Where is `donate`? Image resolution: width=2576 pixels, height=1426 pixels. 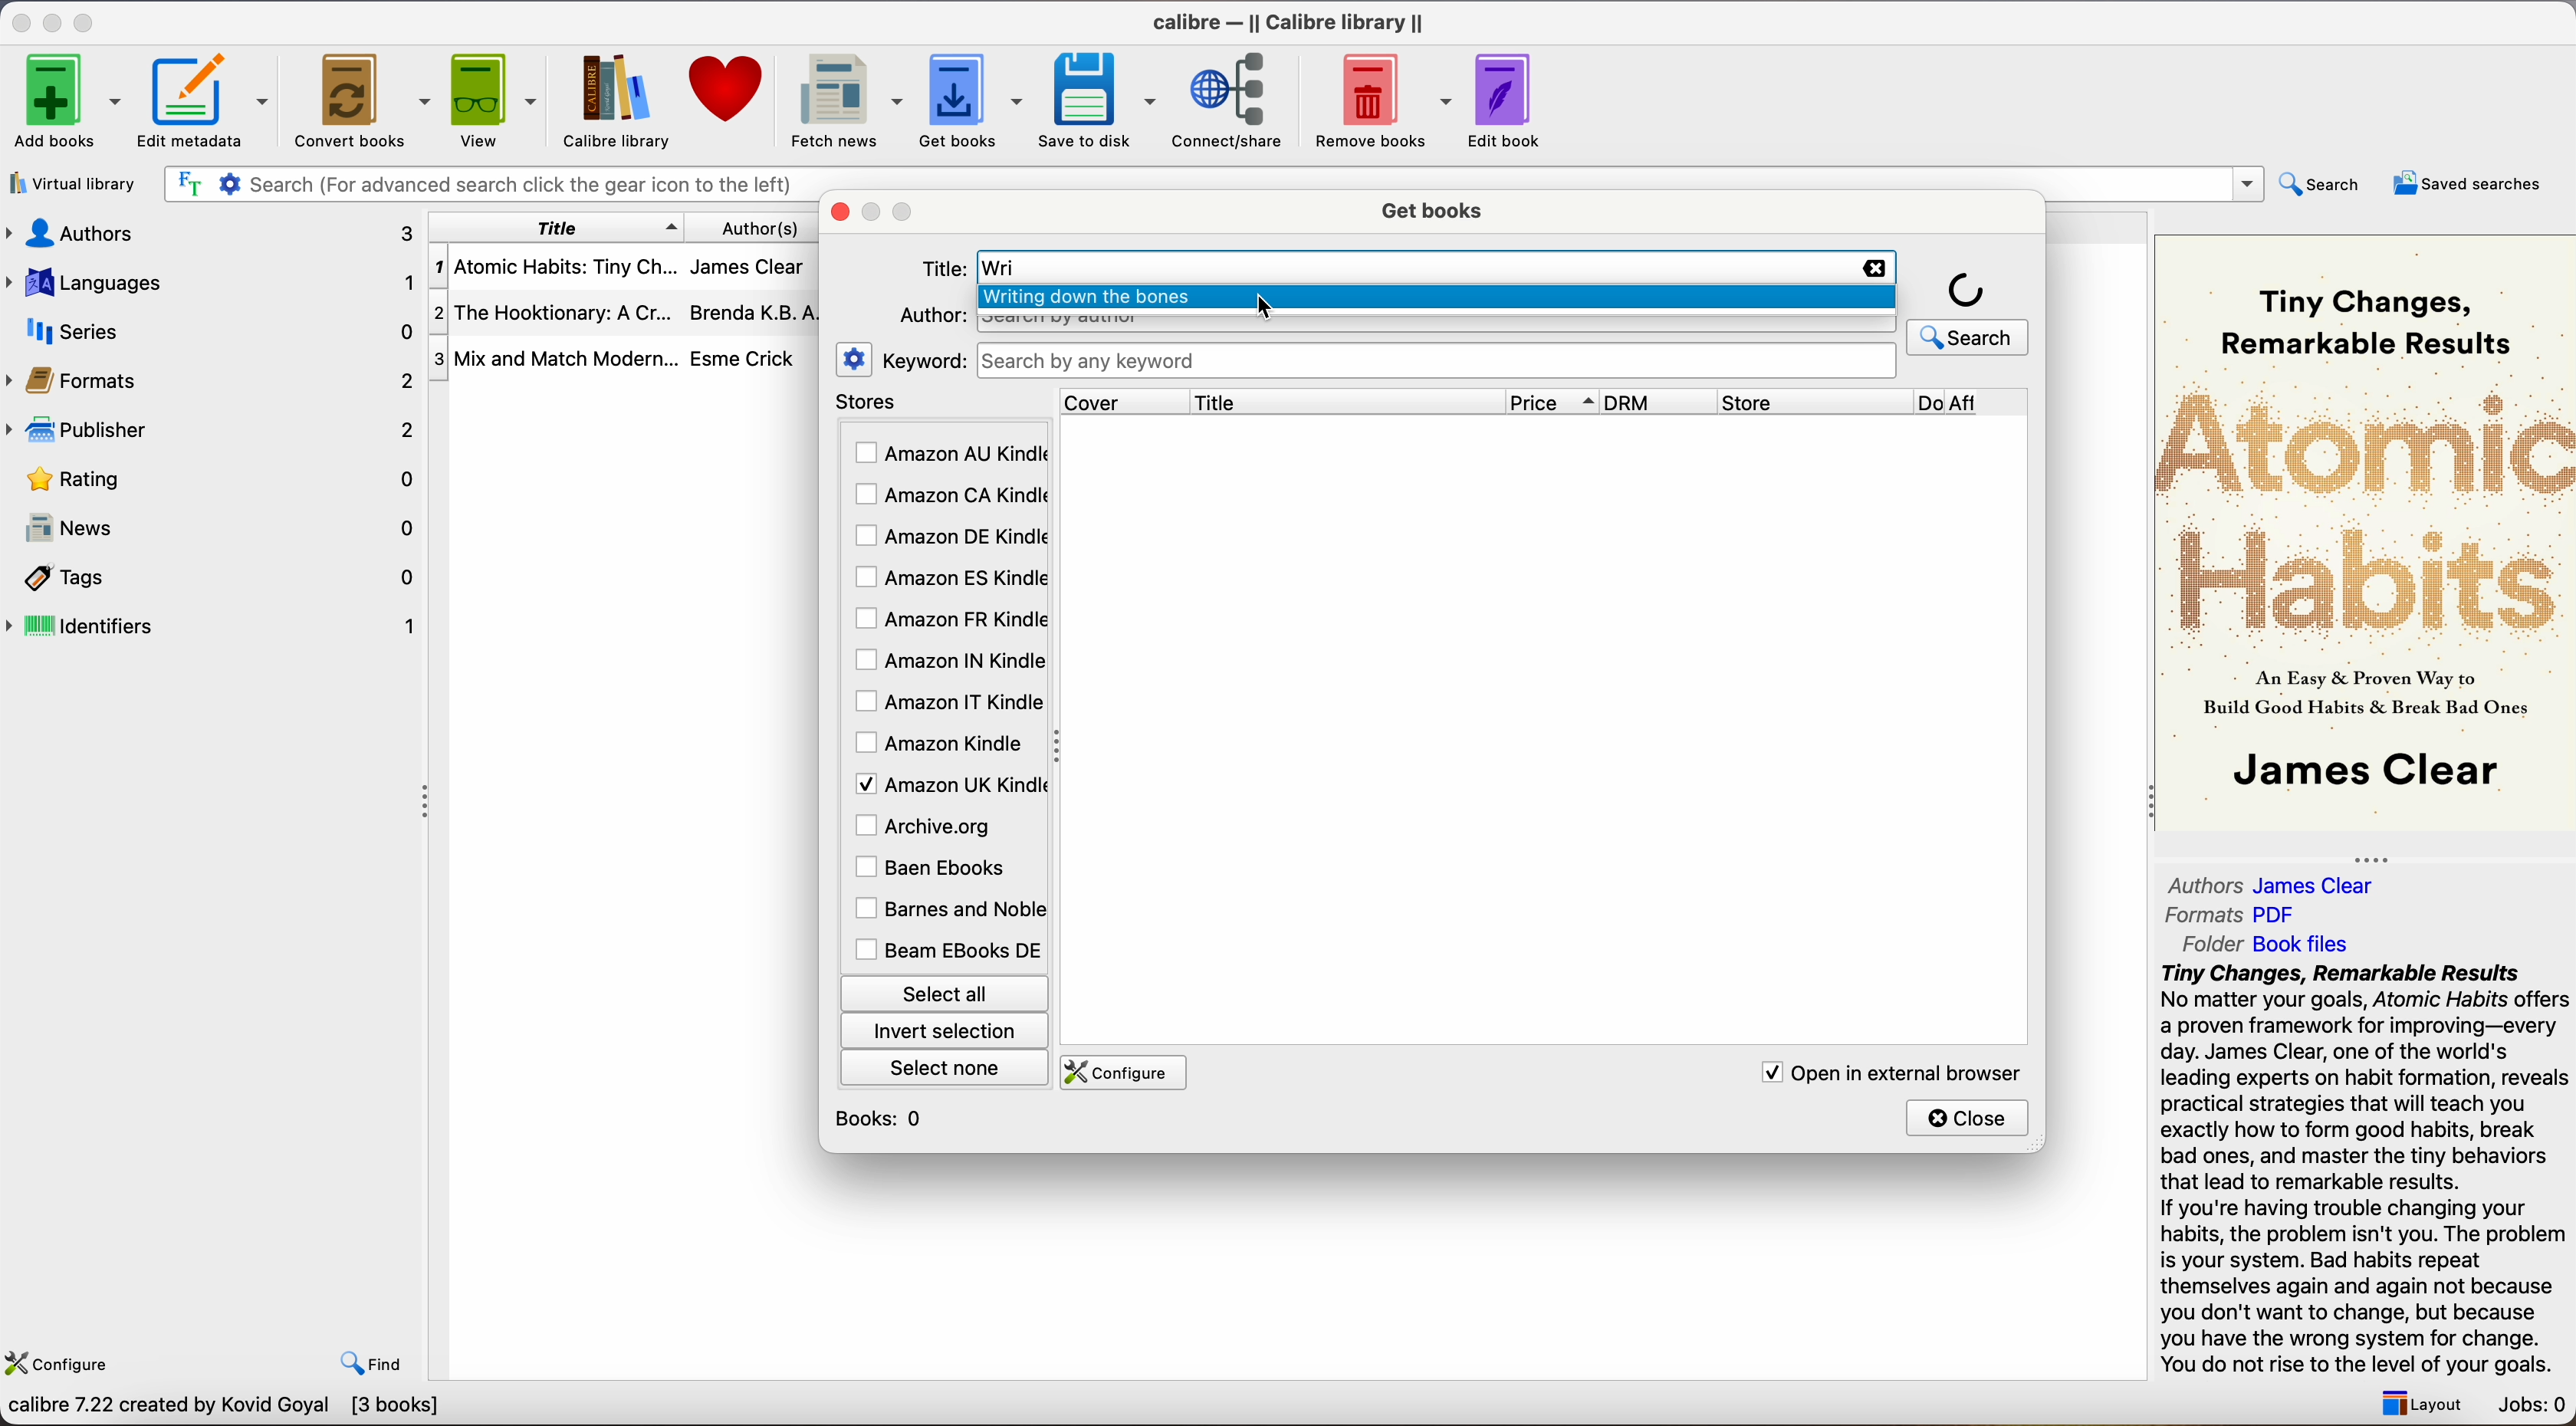
donate is located at coordinates (728, 89).